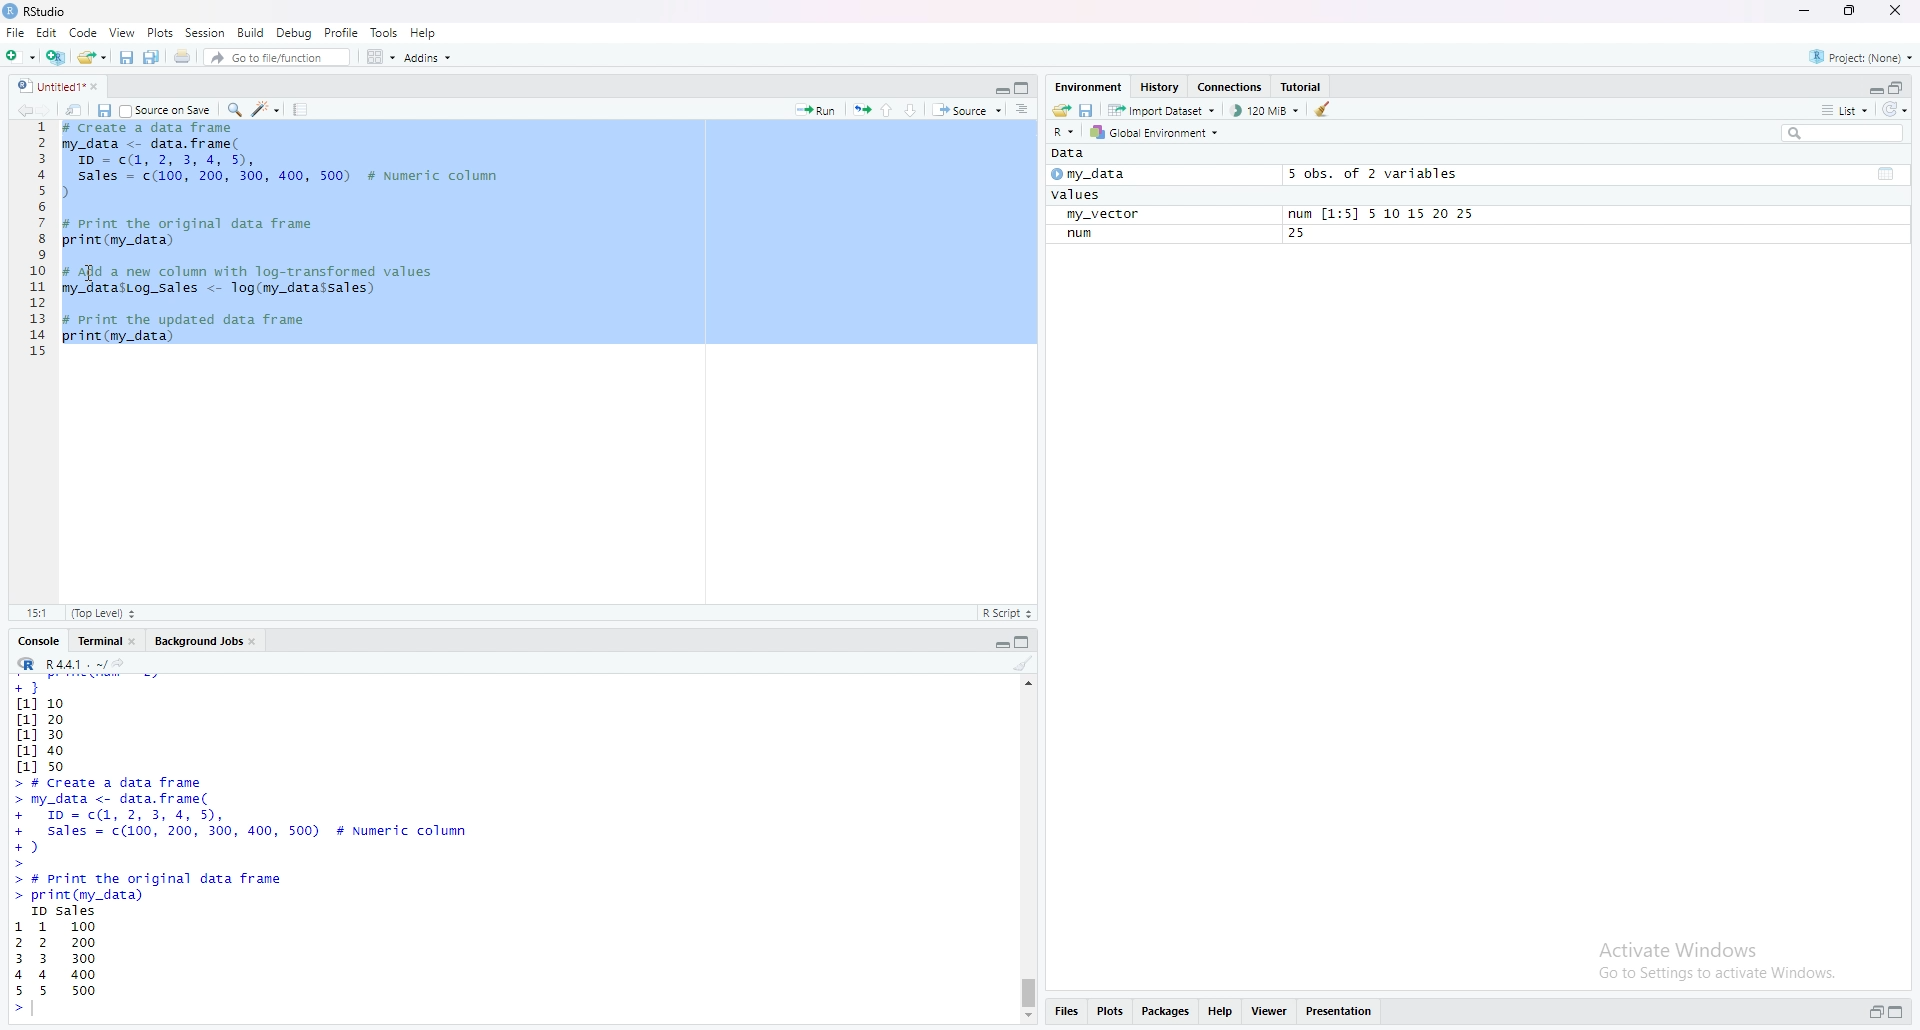  What do you see at coordinates (1871, 1011) in the screenshot?
I see `minimize` at bounding box center [1871, 1011].